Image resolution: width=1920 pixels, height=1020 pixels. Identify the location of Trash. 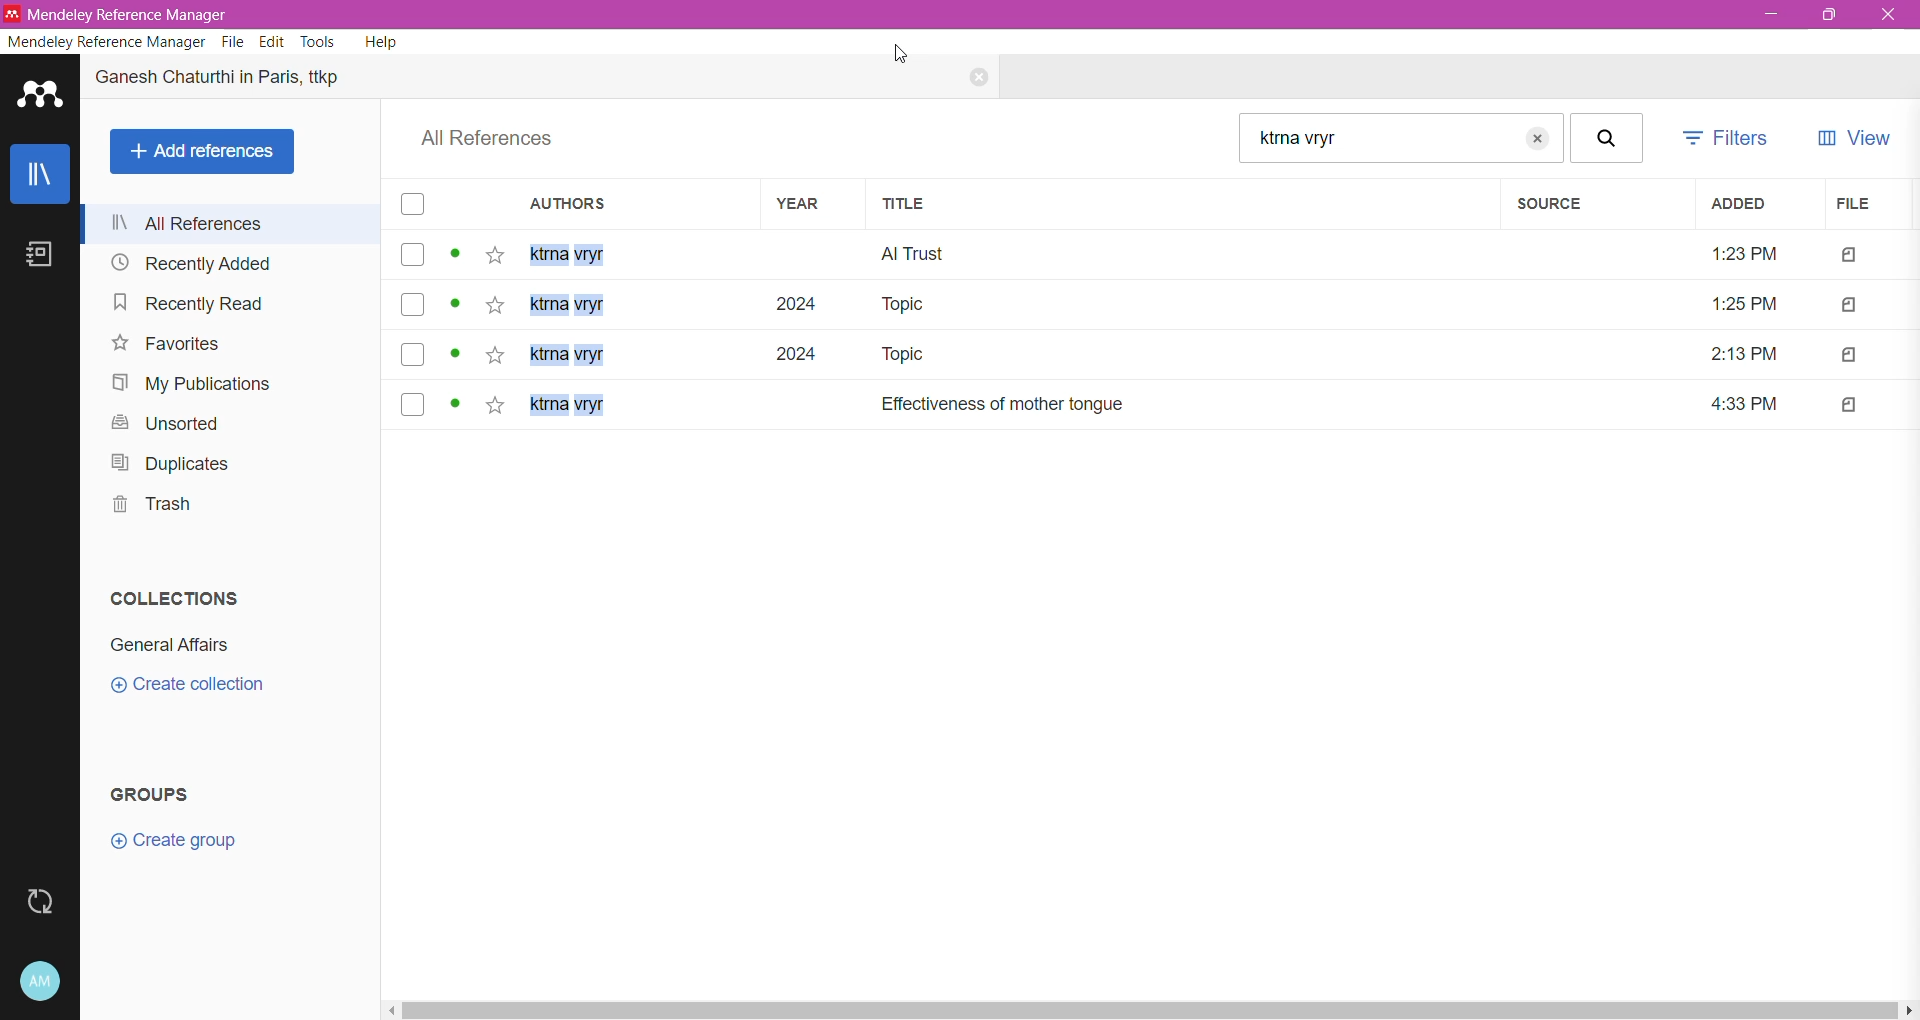
(153, 508).